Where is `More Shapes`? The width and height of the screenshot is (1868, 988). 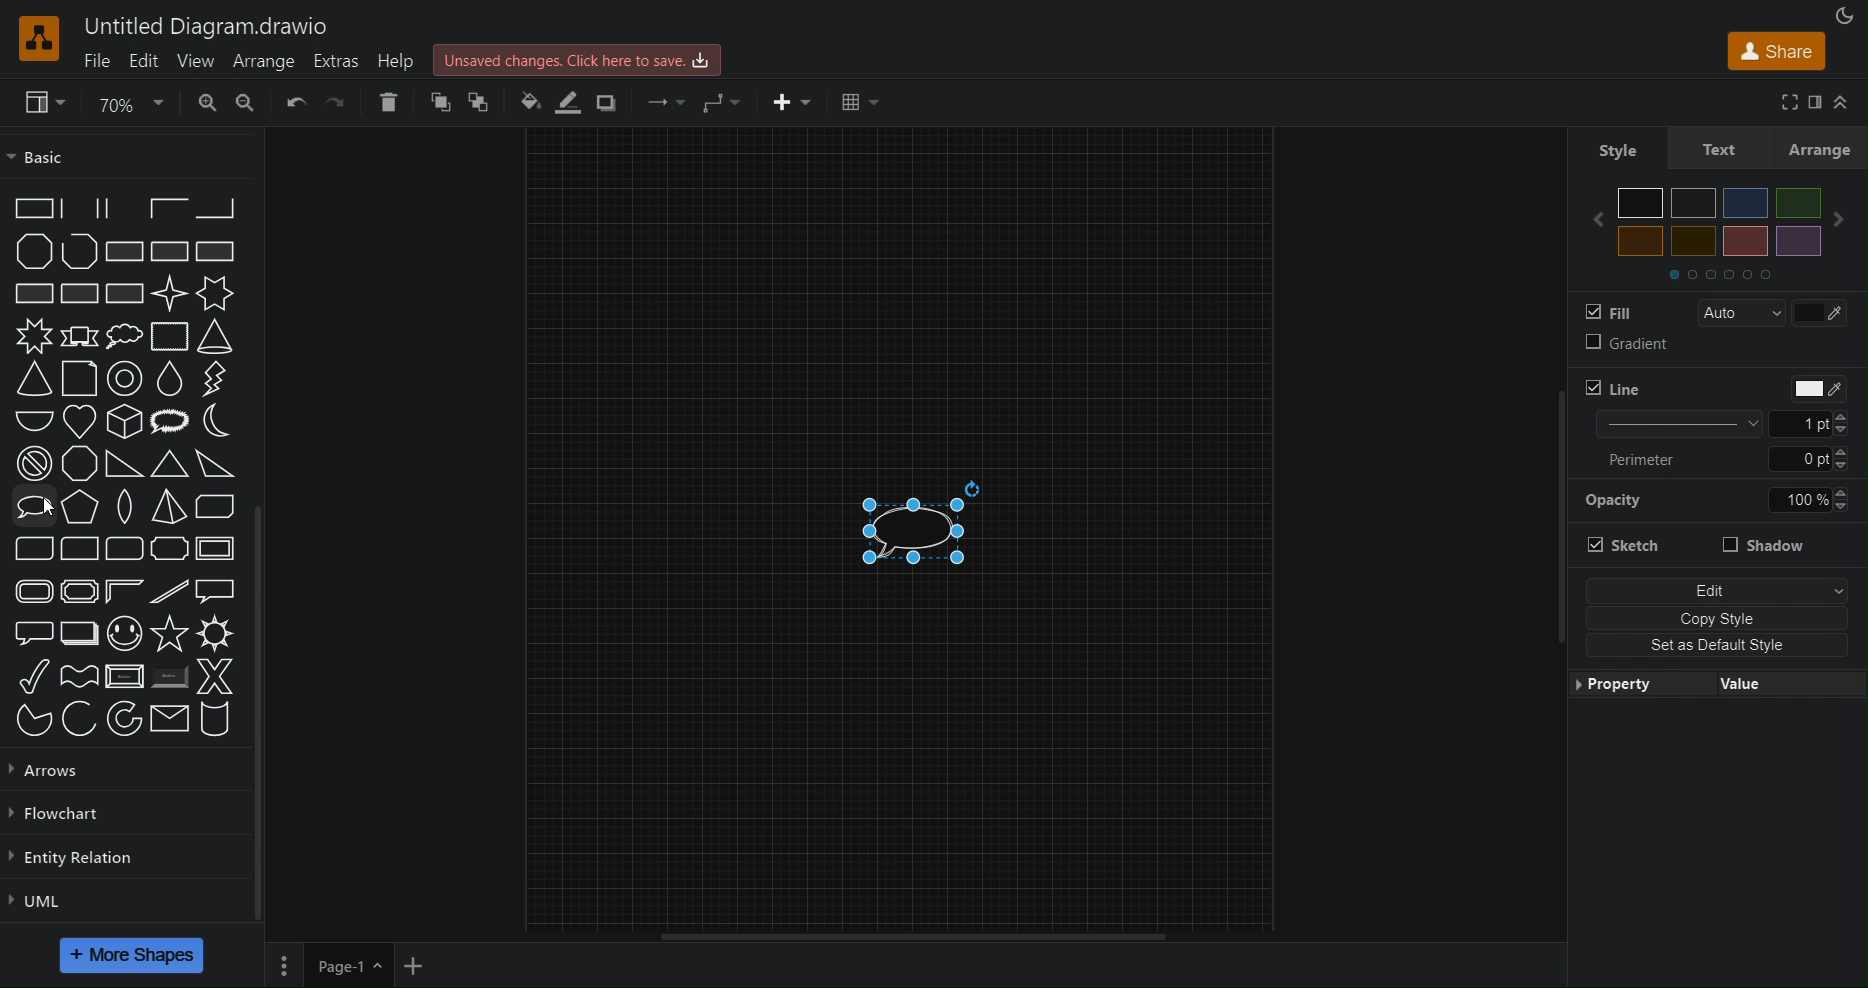 More Shapes is located at coordinates (137, 957).